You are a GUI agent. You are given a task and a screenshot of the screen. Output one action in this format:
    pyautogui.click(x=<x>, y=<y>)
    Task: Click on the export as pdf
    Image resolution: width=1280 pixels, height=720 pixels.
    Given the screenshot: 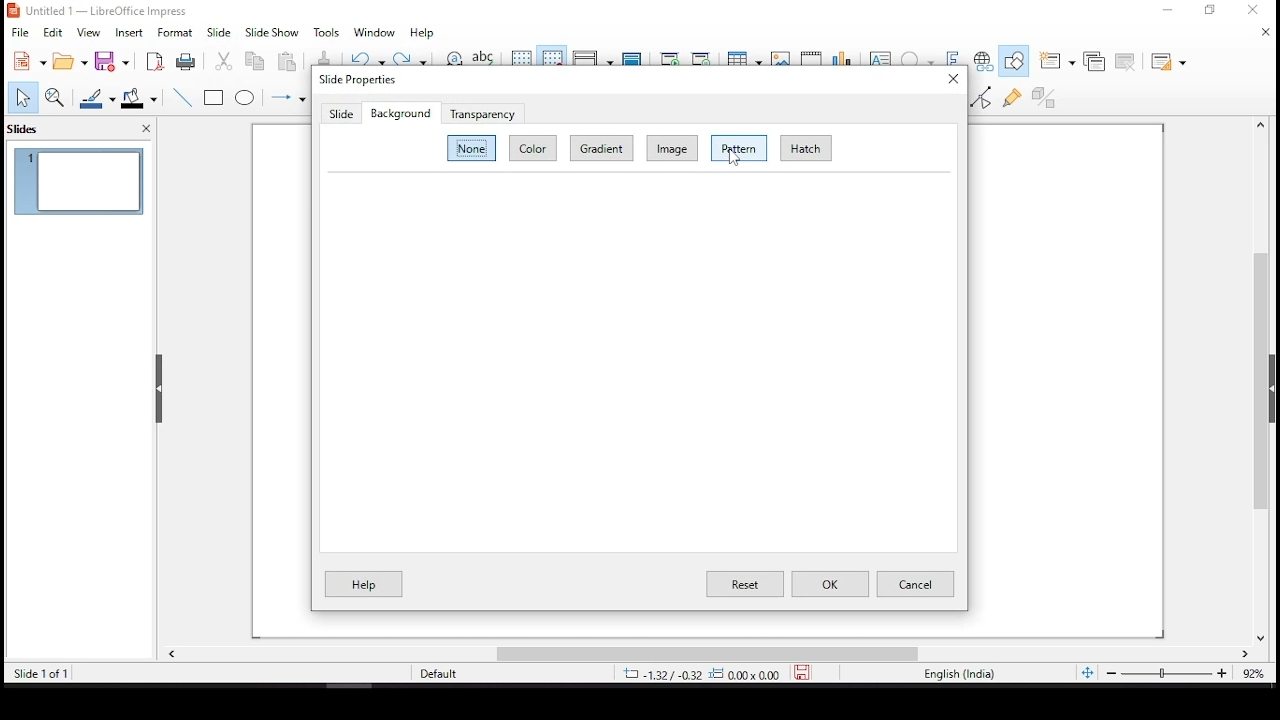 What is the action you would take?
    pyautogui.click(x=155, y=60)
    